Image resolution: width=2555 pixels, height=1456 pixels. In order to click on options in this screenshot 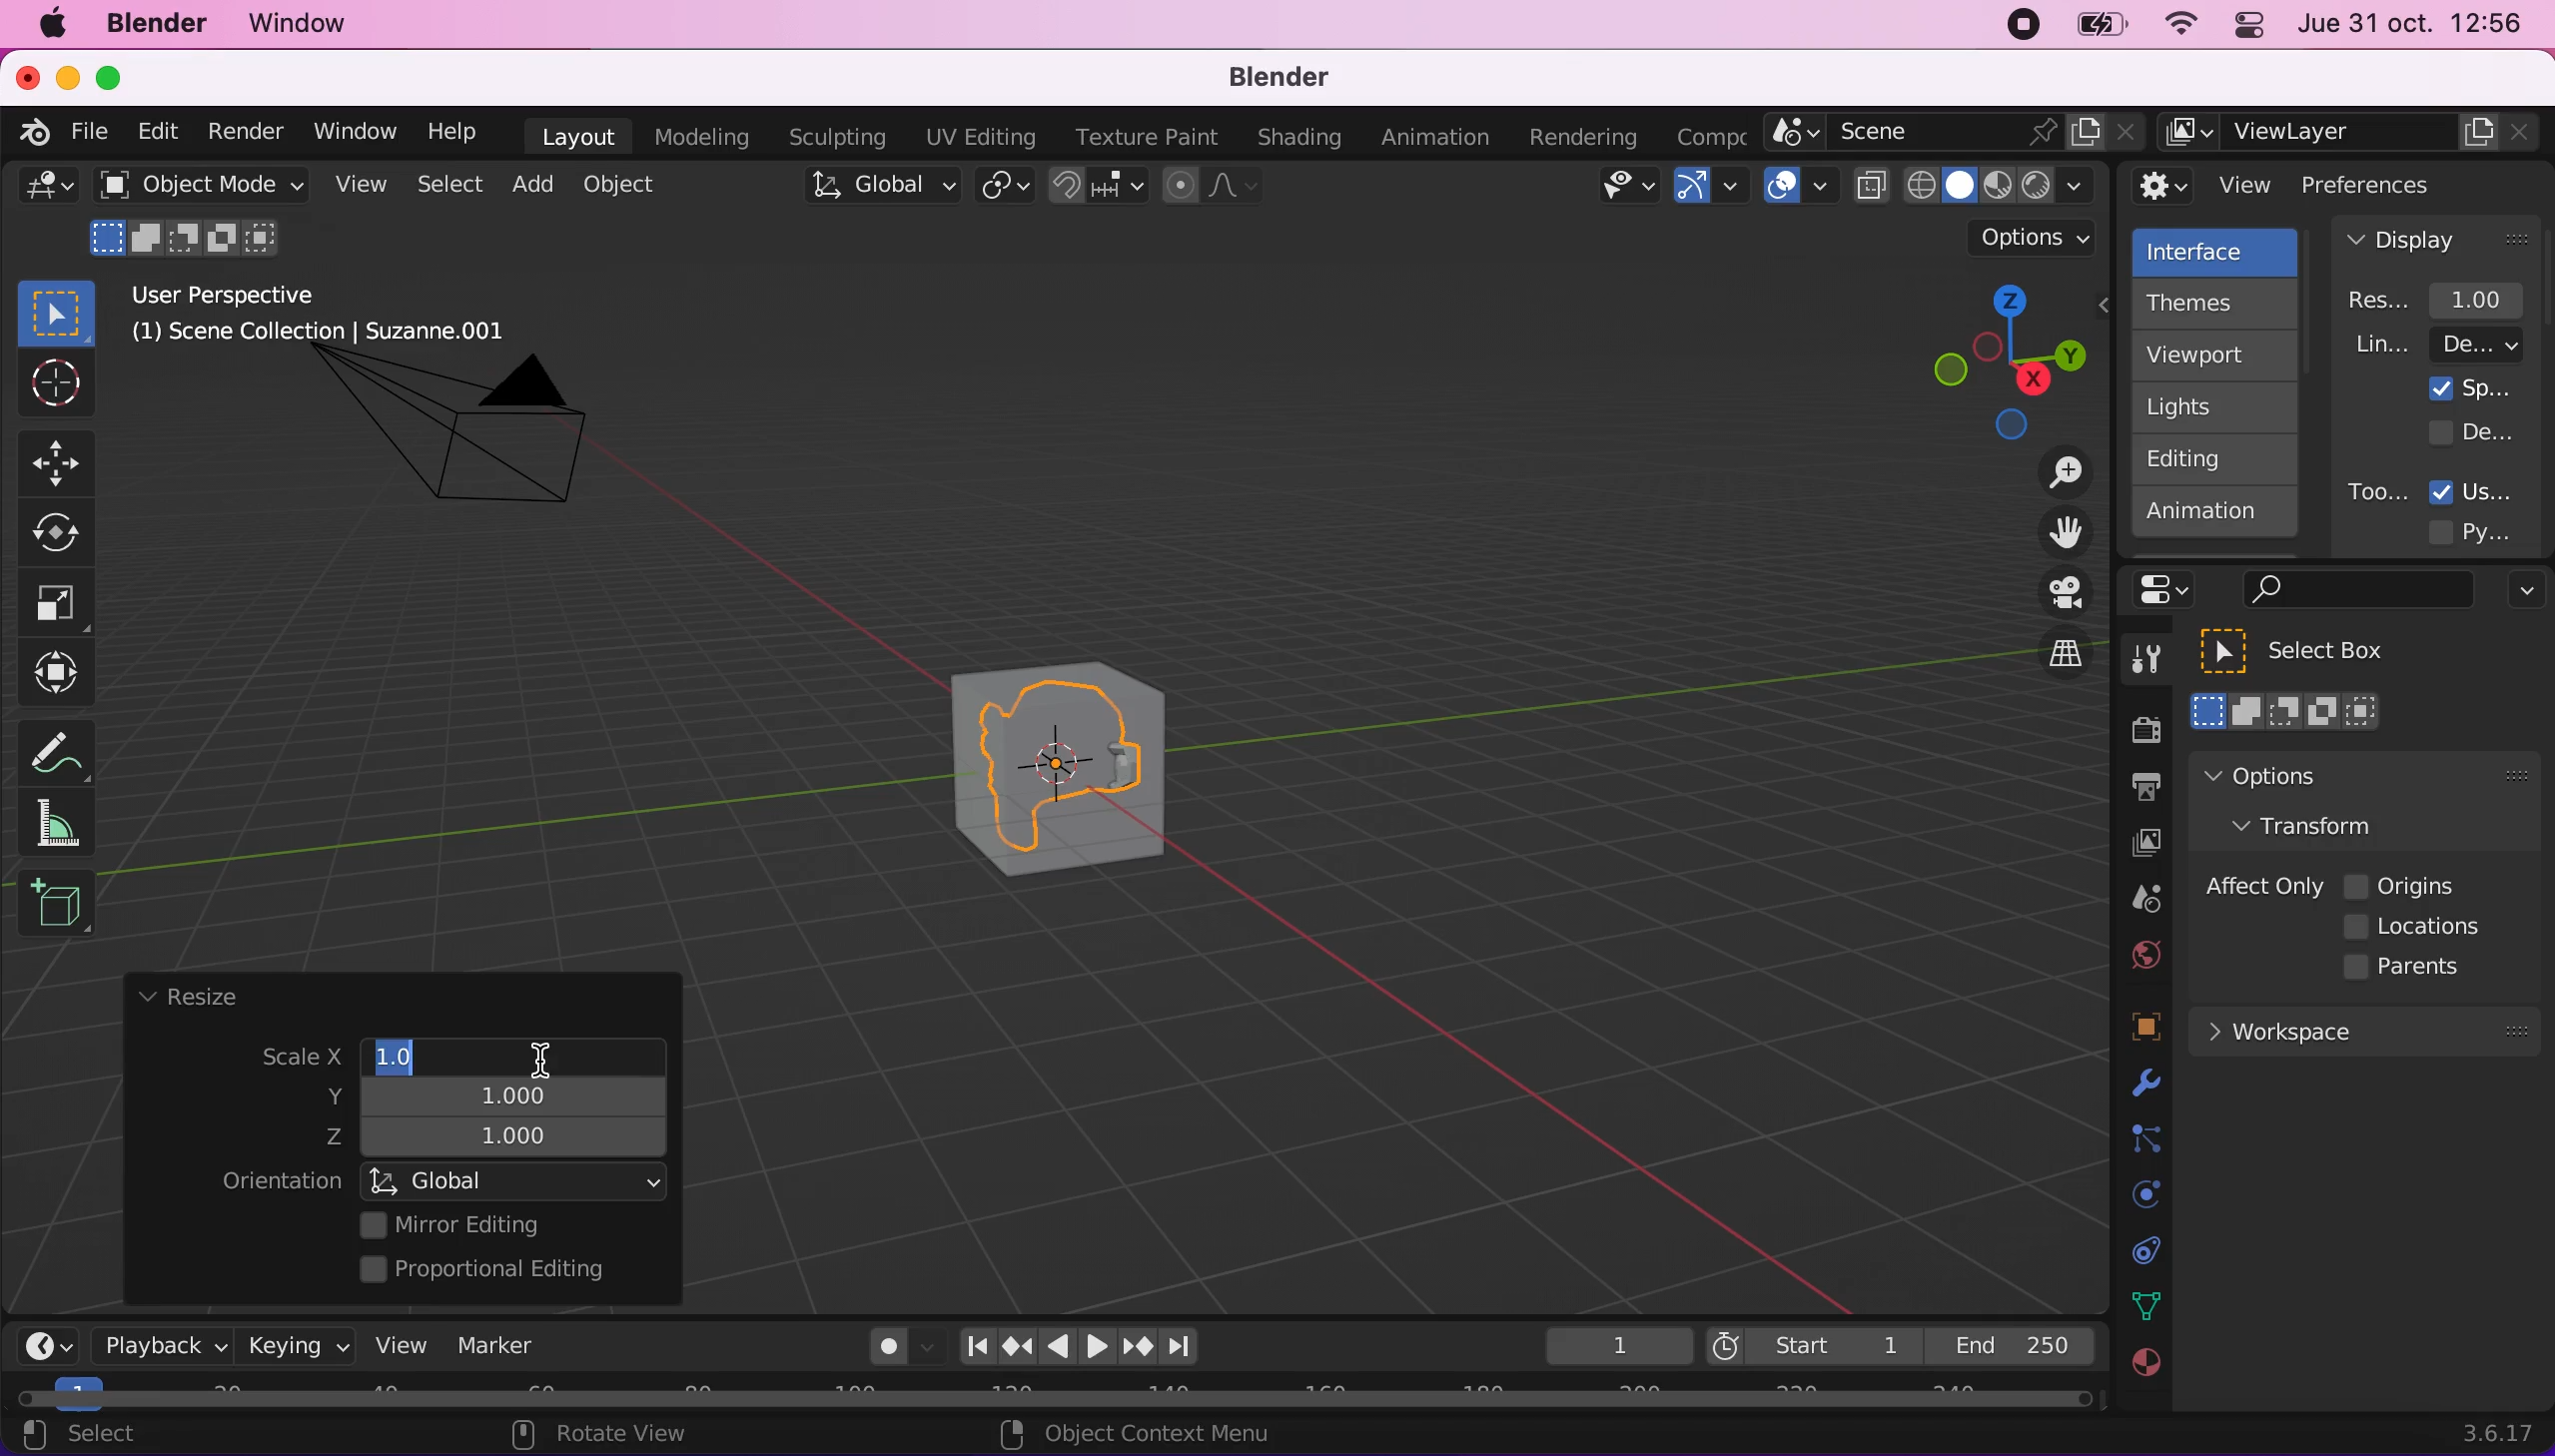, I will do `click(2521, 593)`.